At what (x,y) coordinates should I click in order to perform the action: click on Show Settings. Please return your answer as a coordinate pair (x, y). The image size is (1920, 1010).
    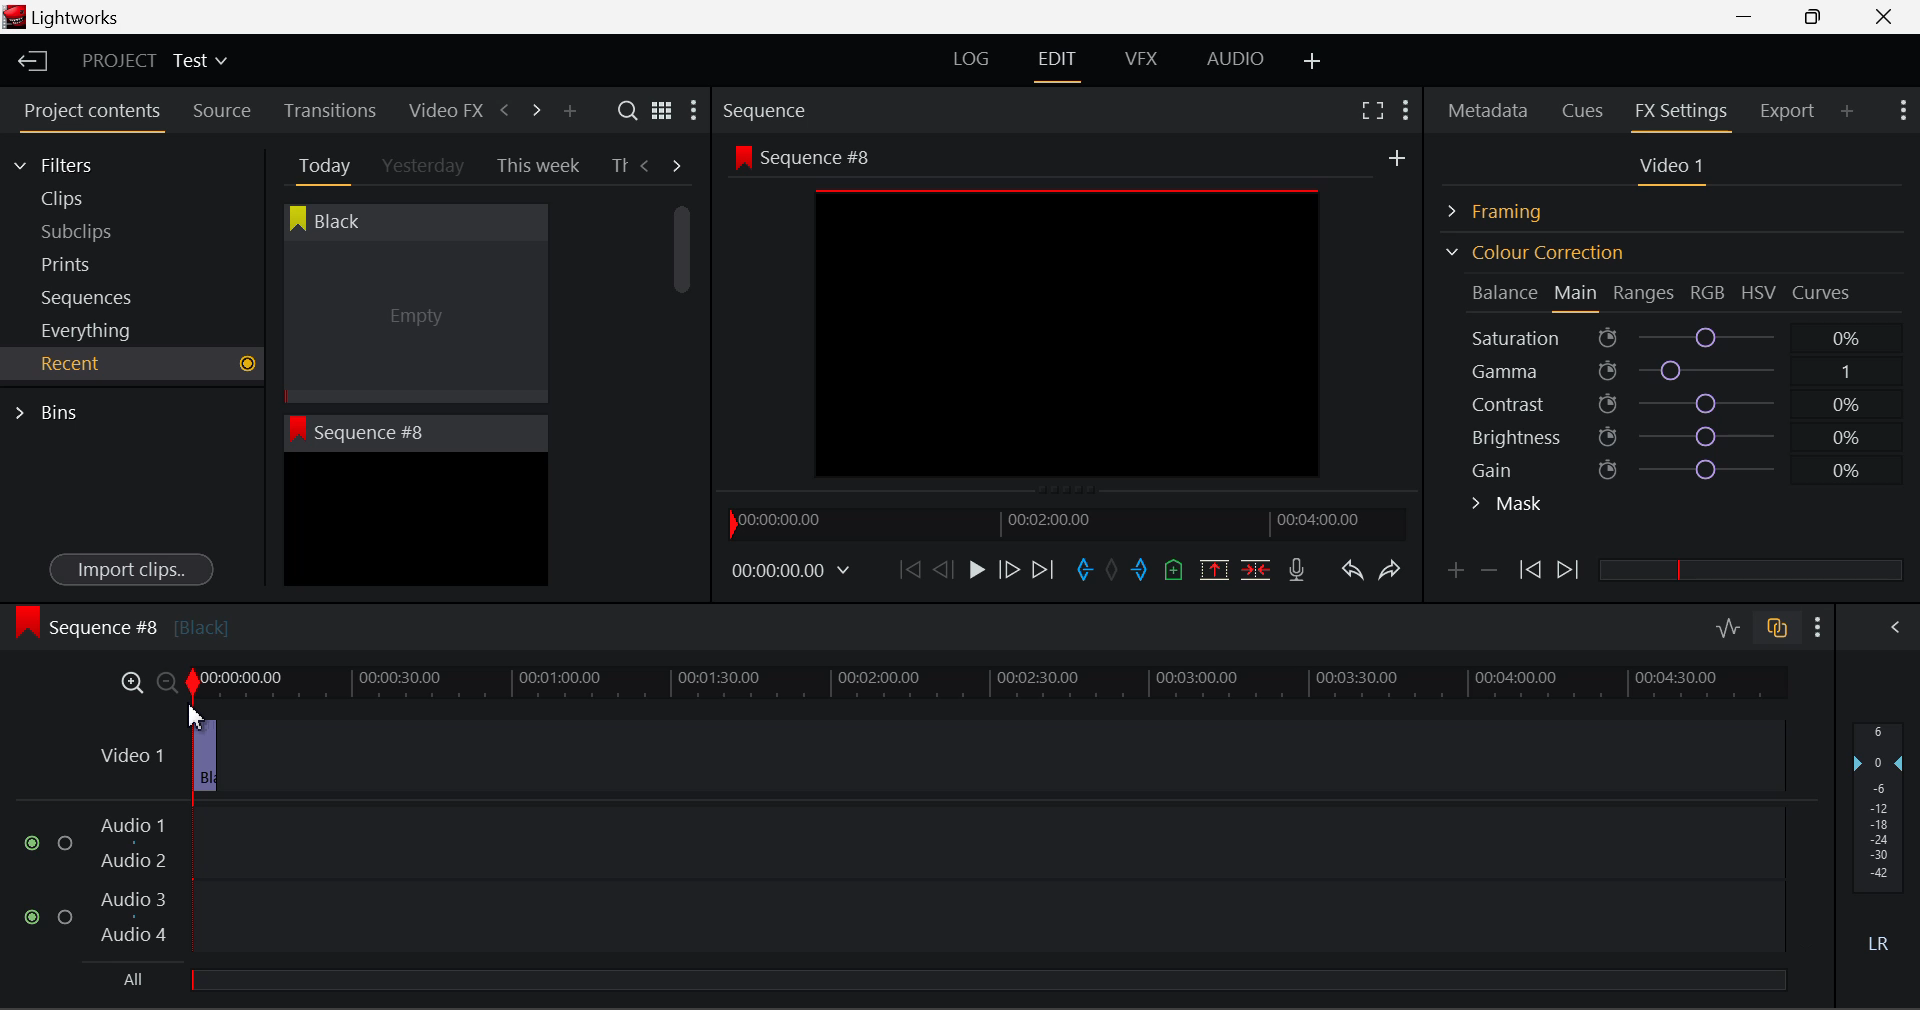
    Looking at the image, I should click on (1404, 107).